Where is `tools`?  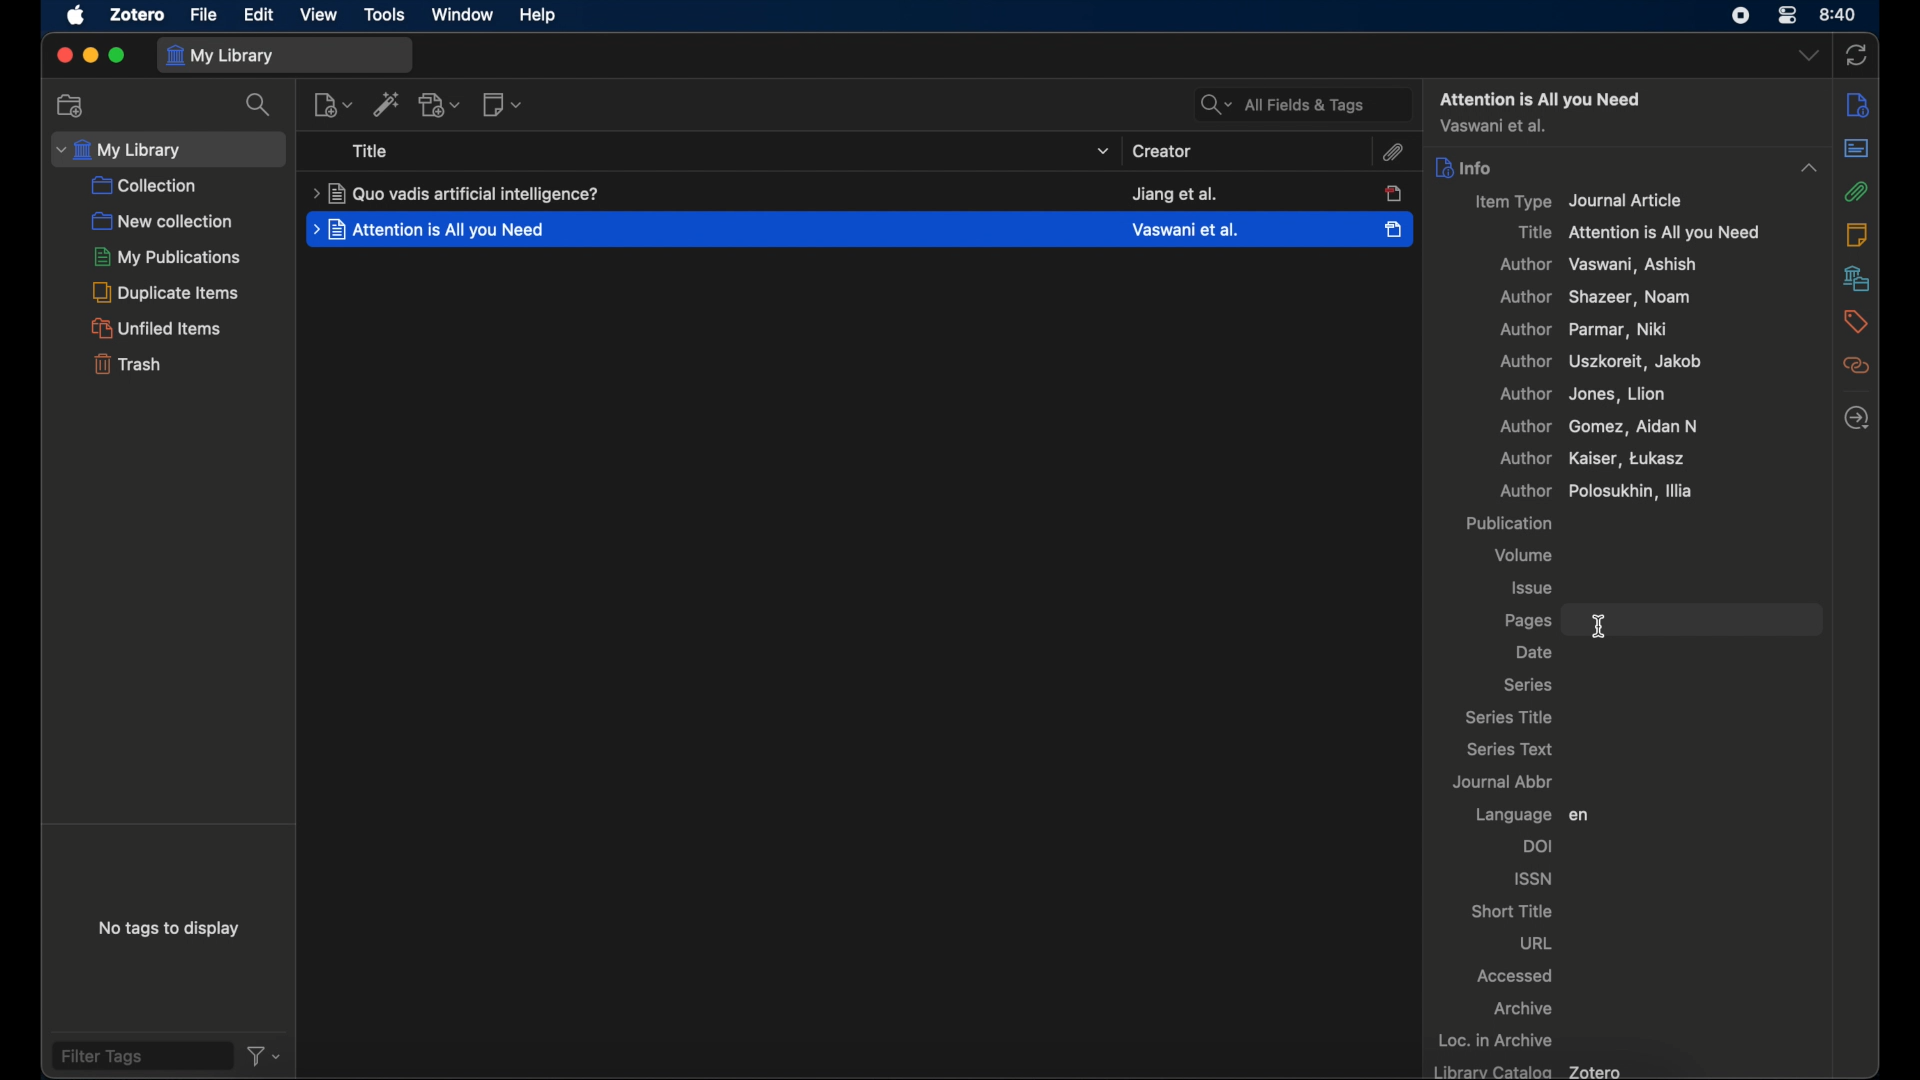 tools is located at coordinates (385, 14).